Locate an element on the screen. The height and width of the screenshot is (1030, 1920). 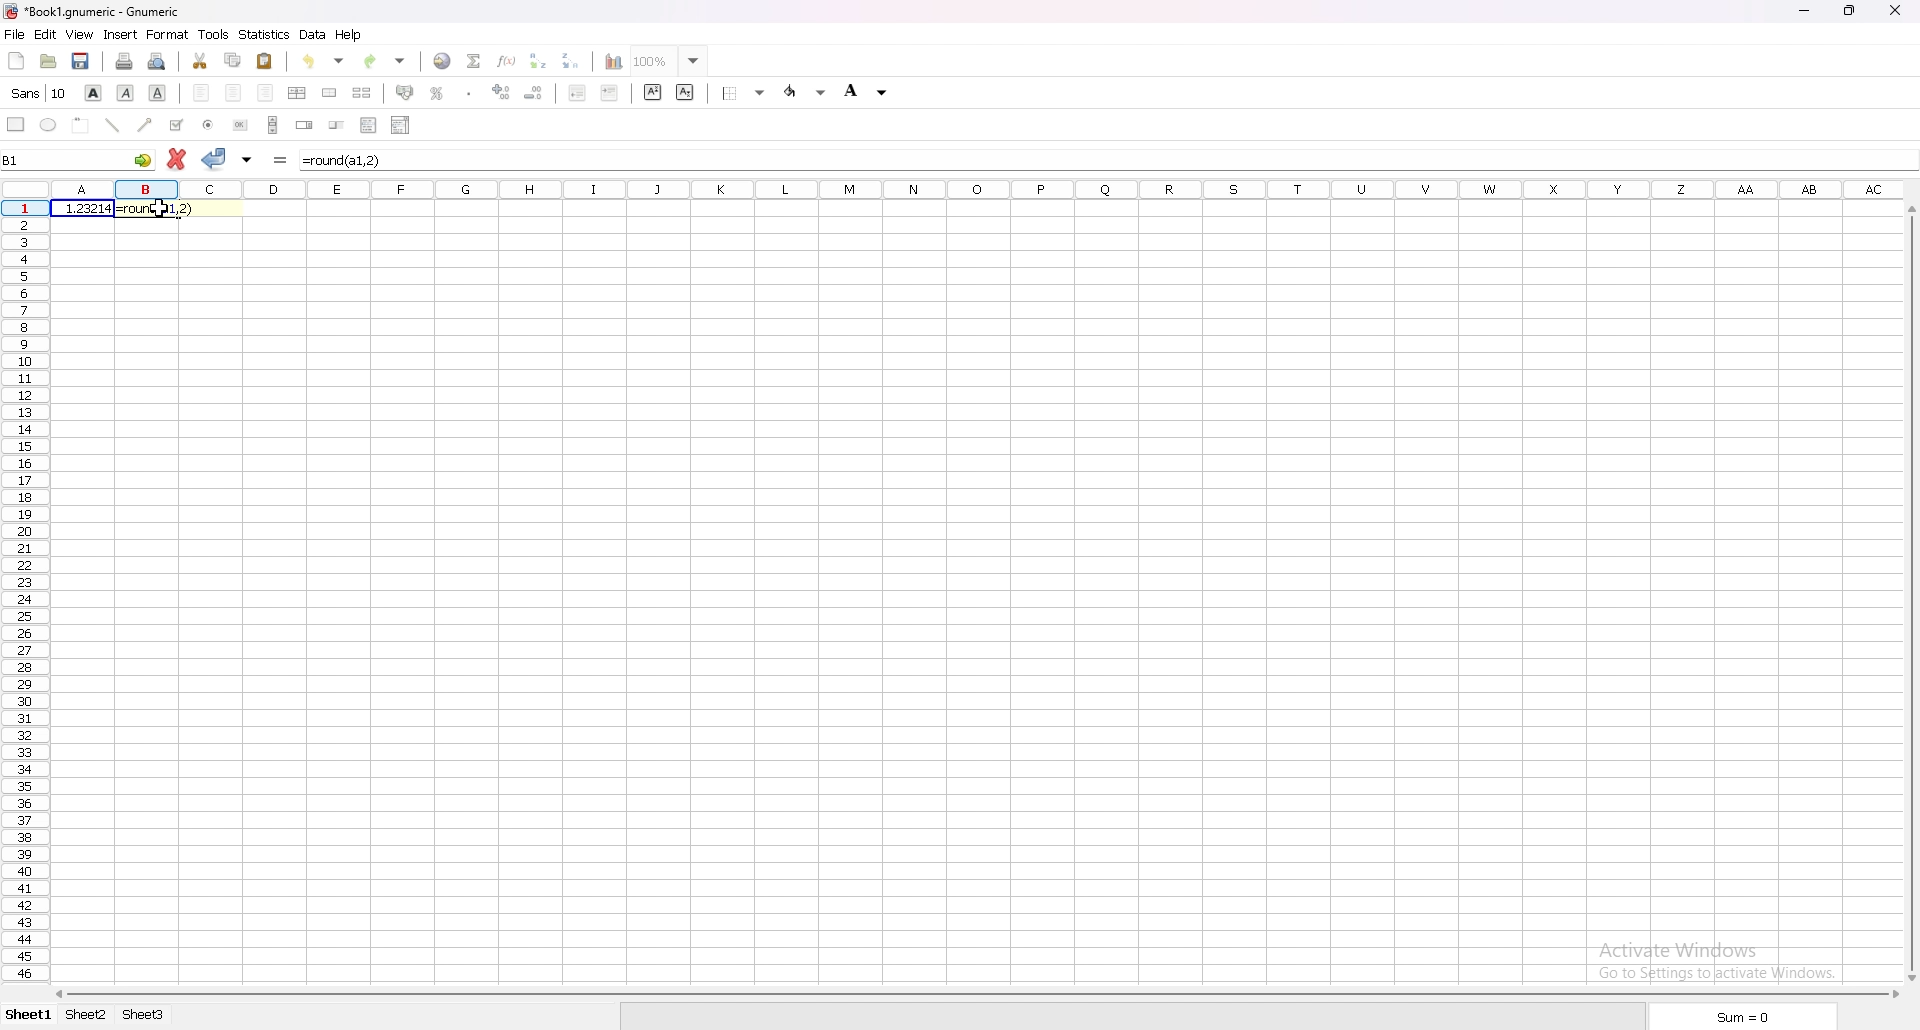
combo box is located at coordinates (400, 124).